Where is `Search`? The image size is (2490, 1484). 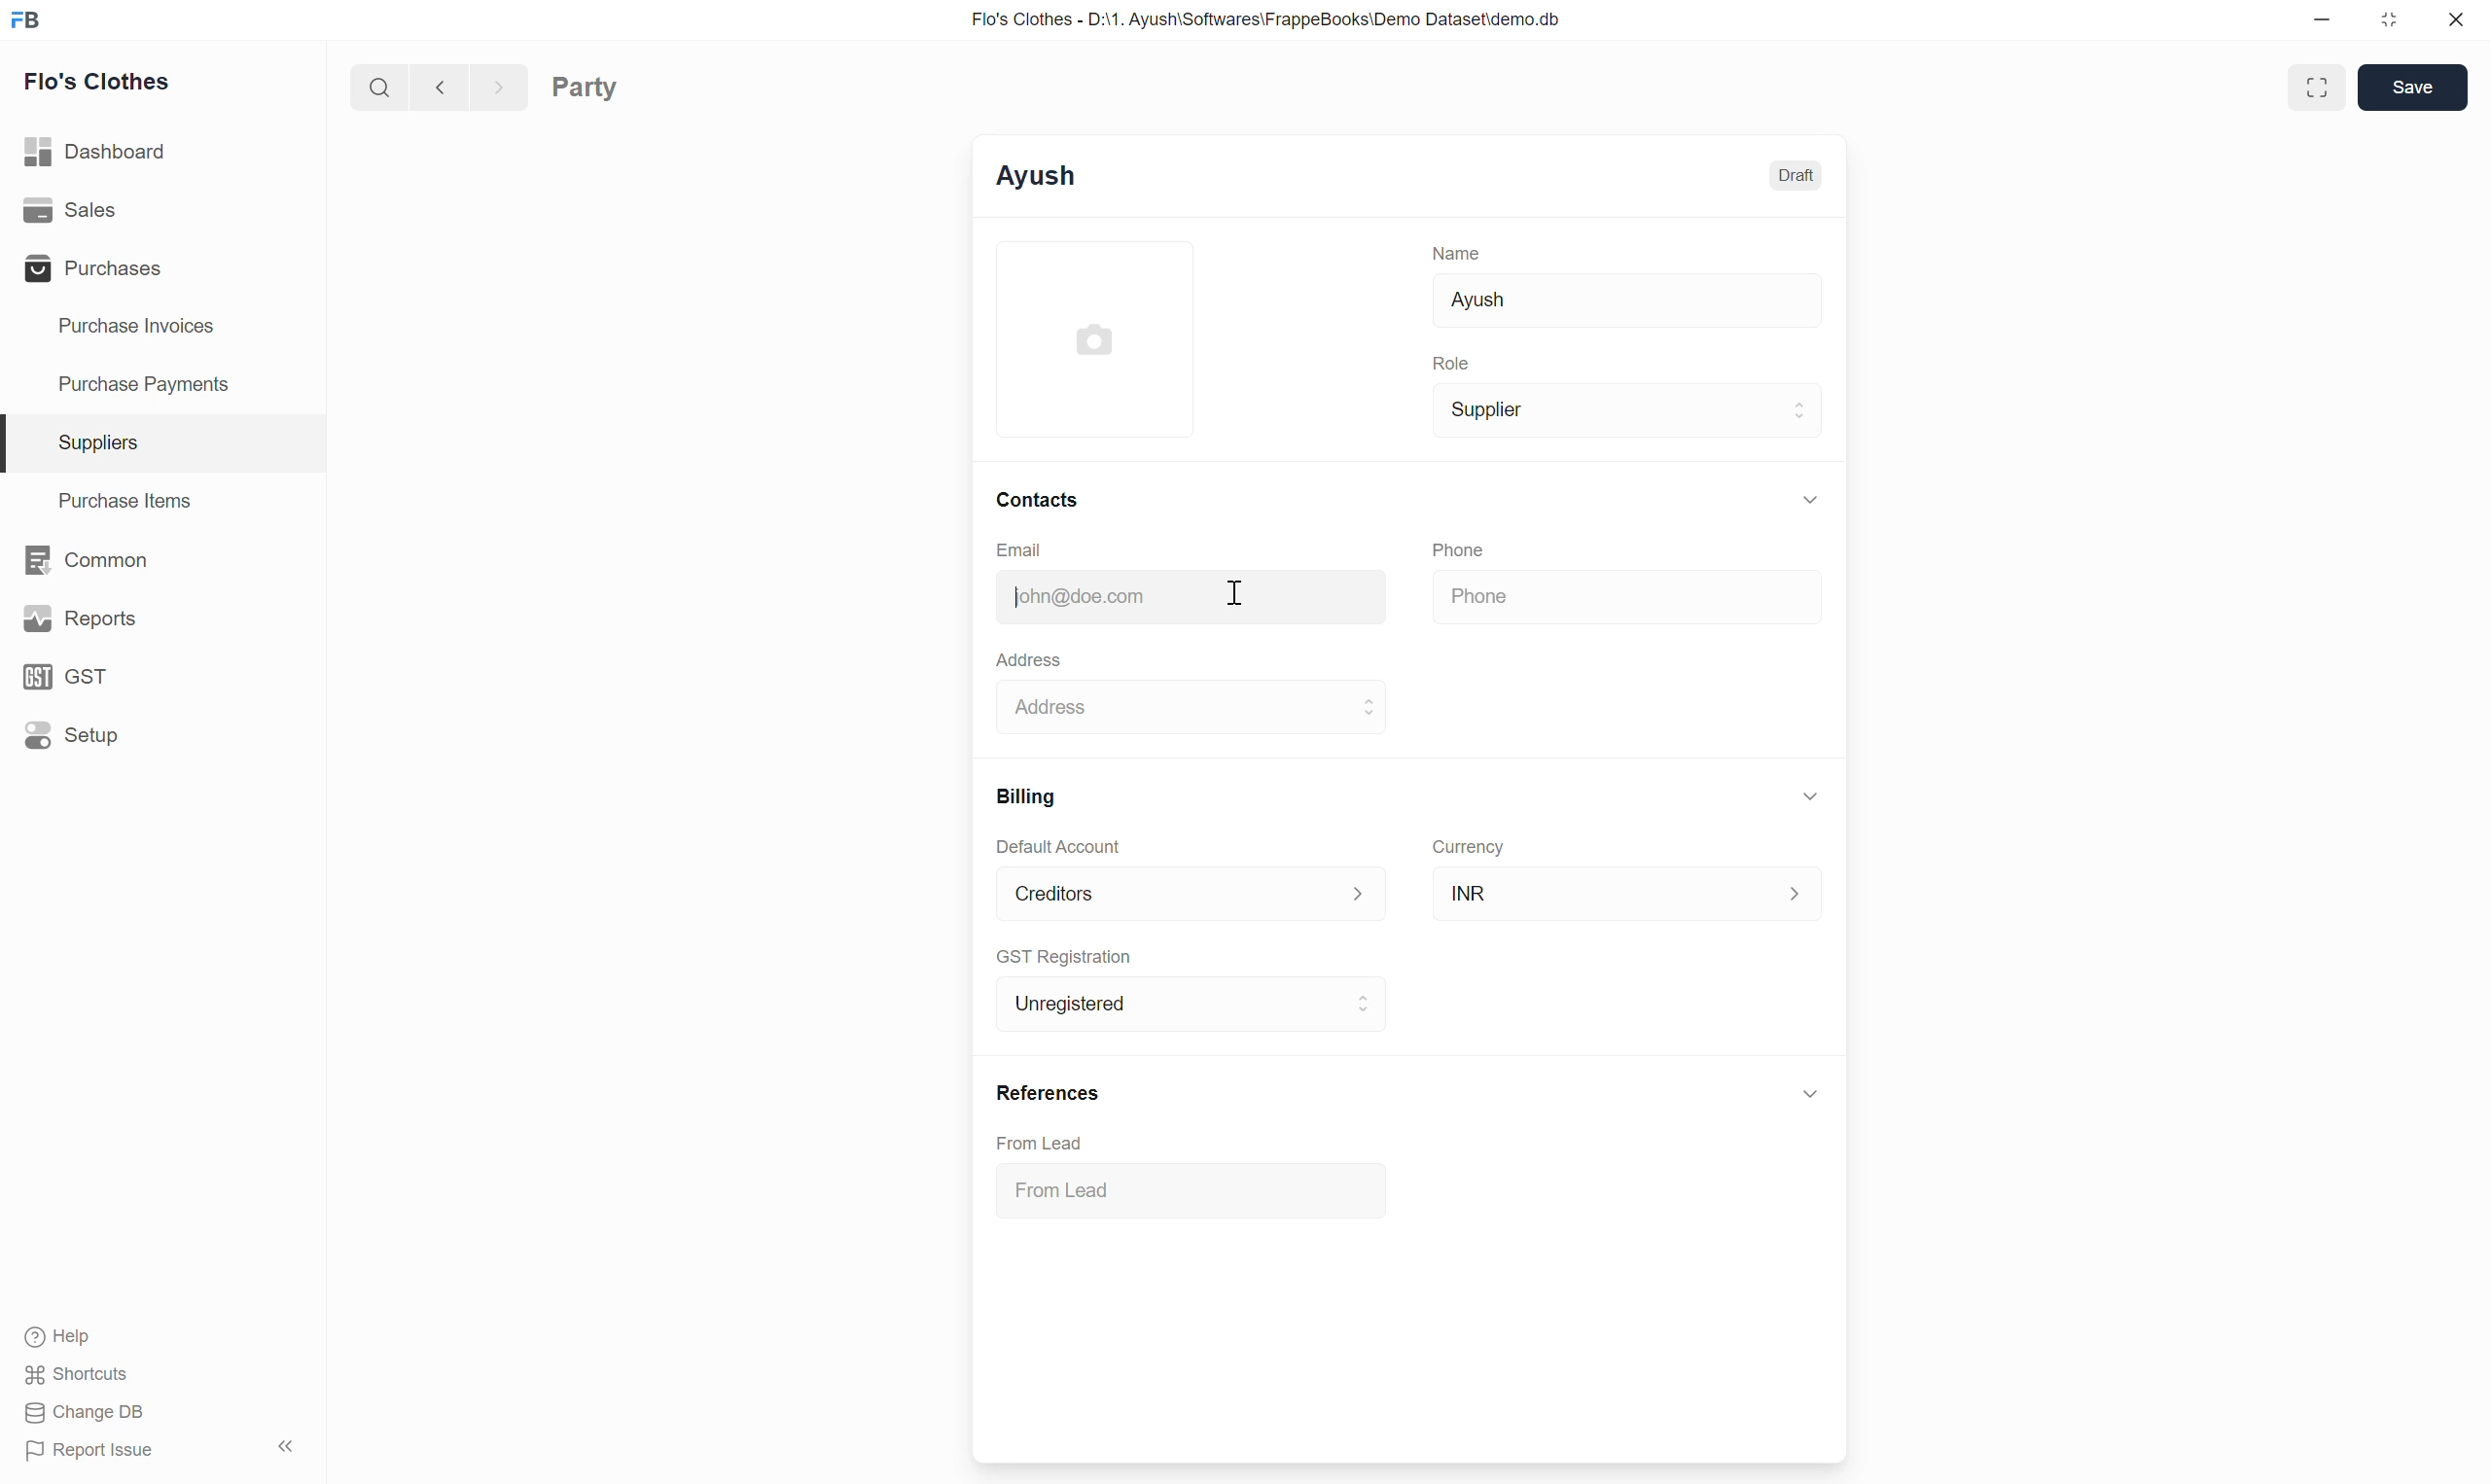
Search is located at coordinates (380, 86).